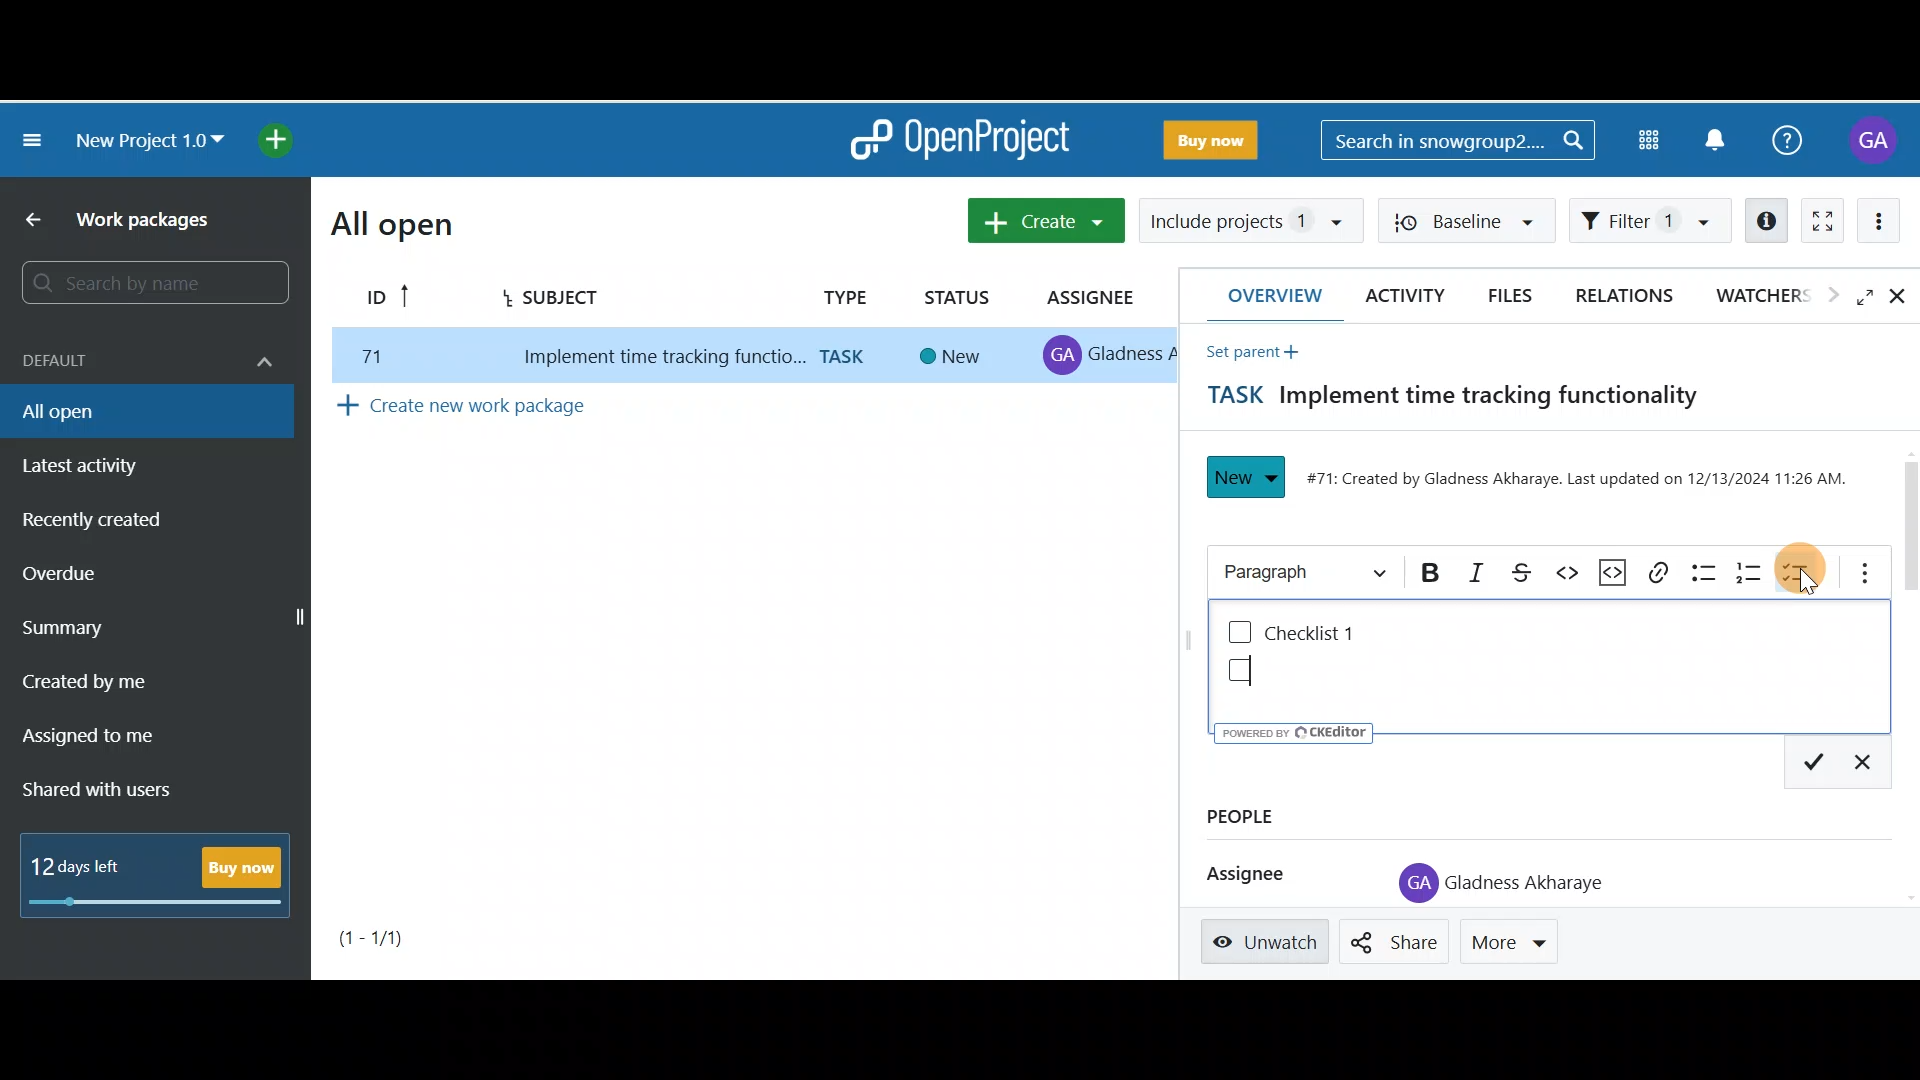 This screenshot has height=1080, width=1920. I want to click on Activate zen mode, so click(1825, 221).